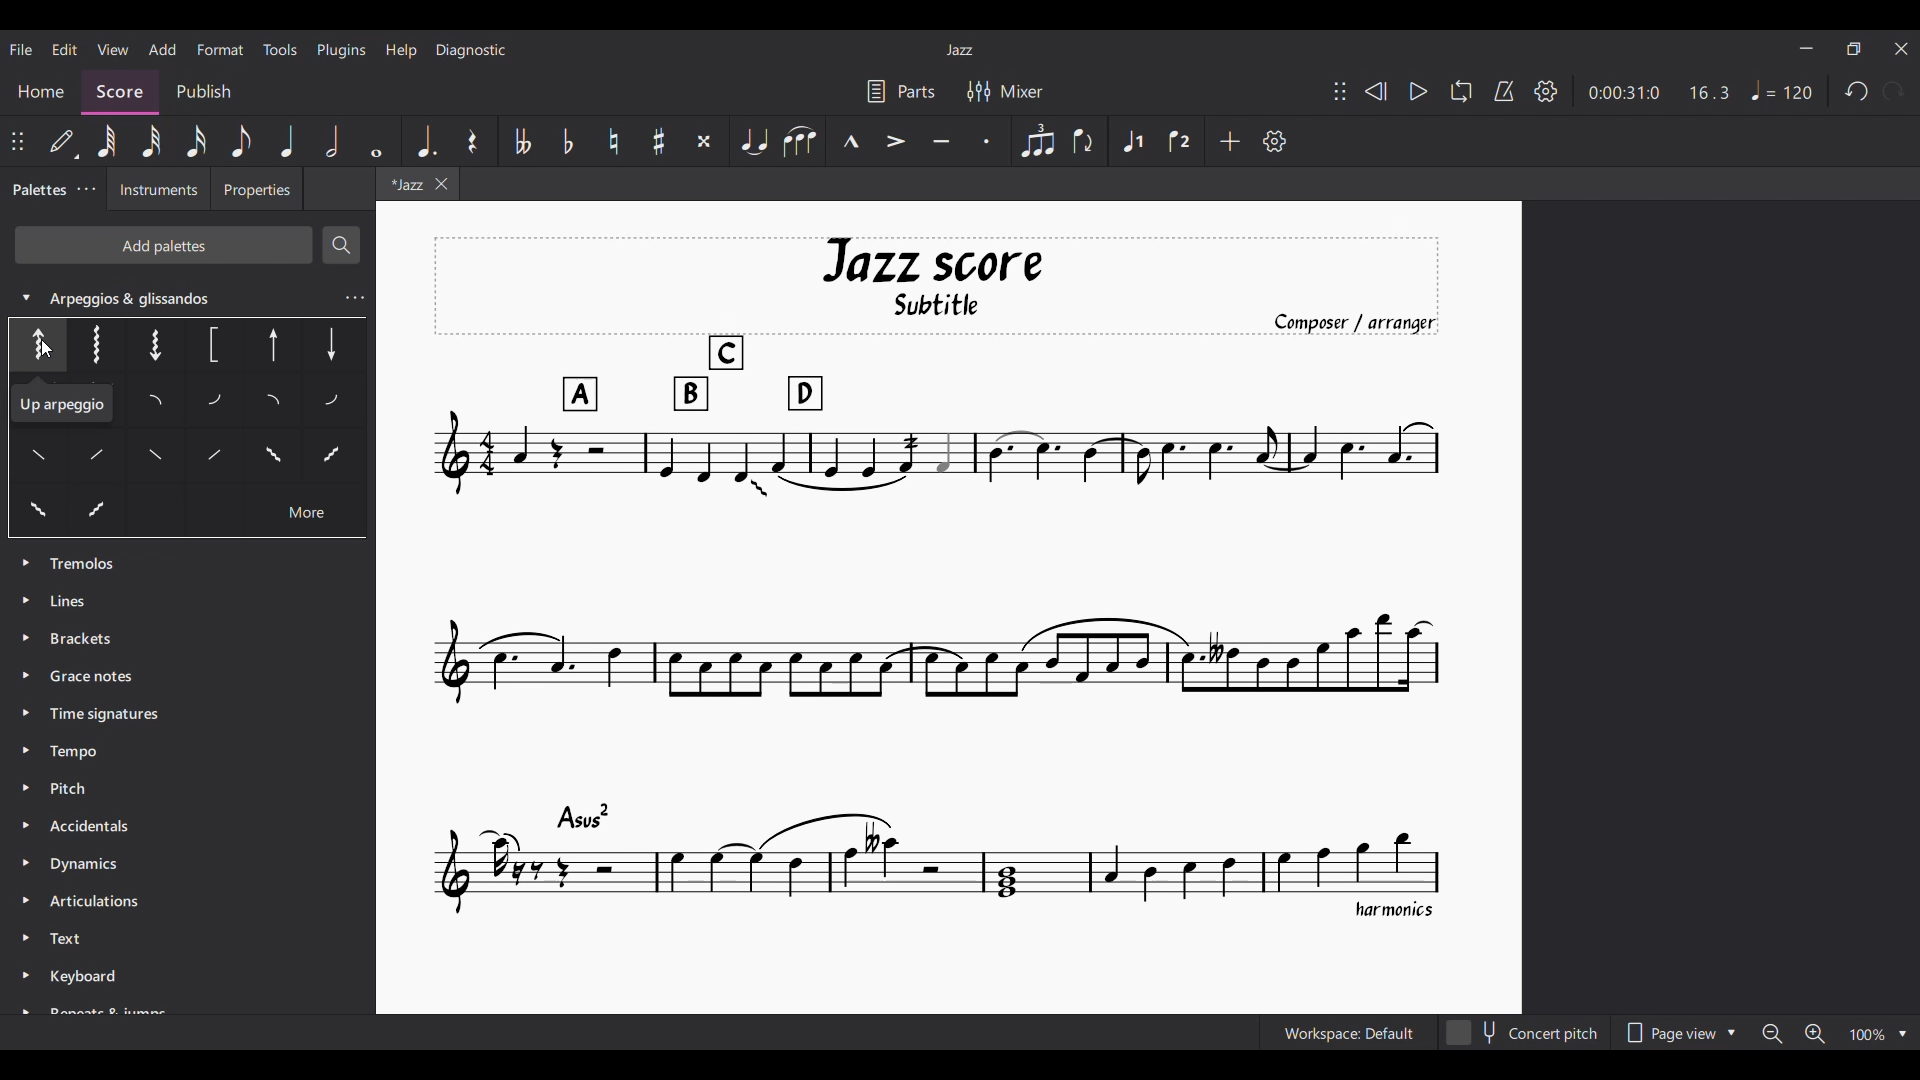  I want to click on , so click(333, 342).